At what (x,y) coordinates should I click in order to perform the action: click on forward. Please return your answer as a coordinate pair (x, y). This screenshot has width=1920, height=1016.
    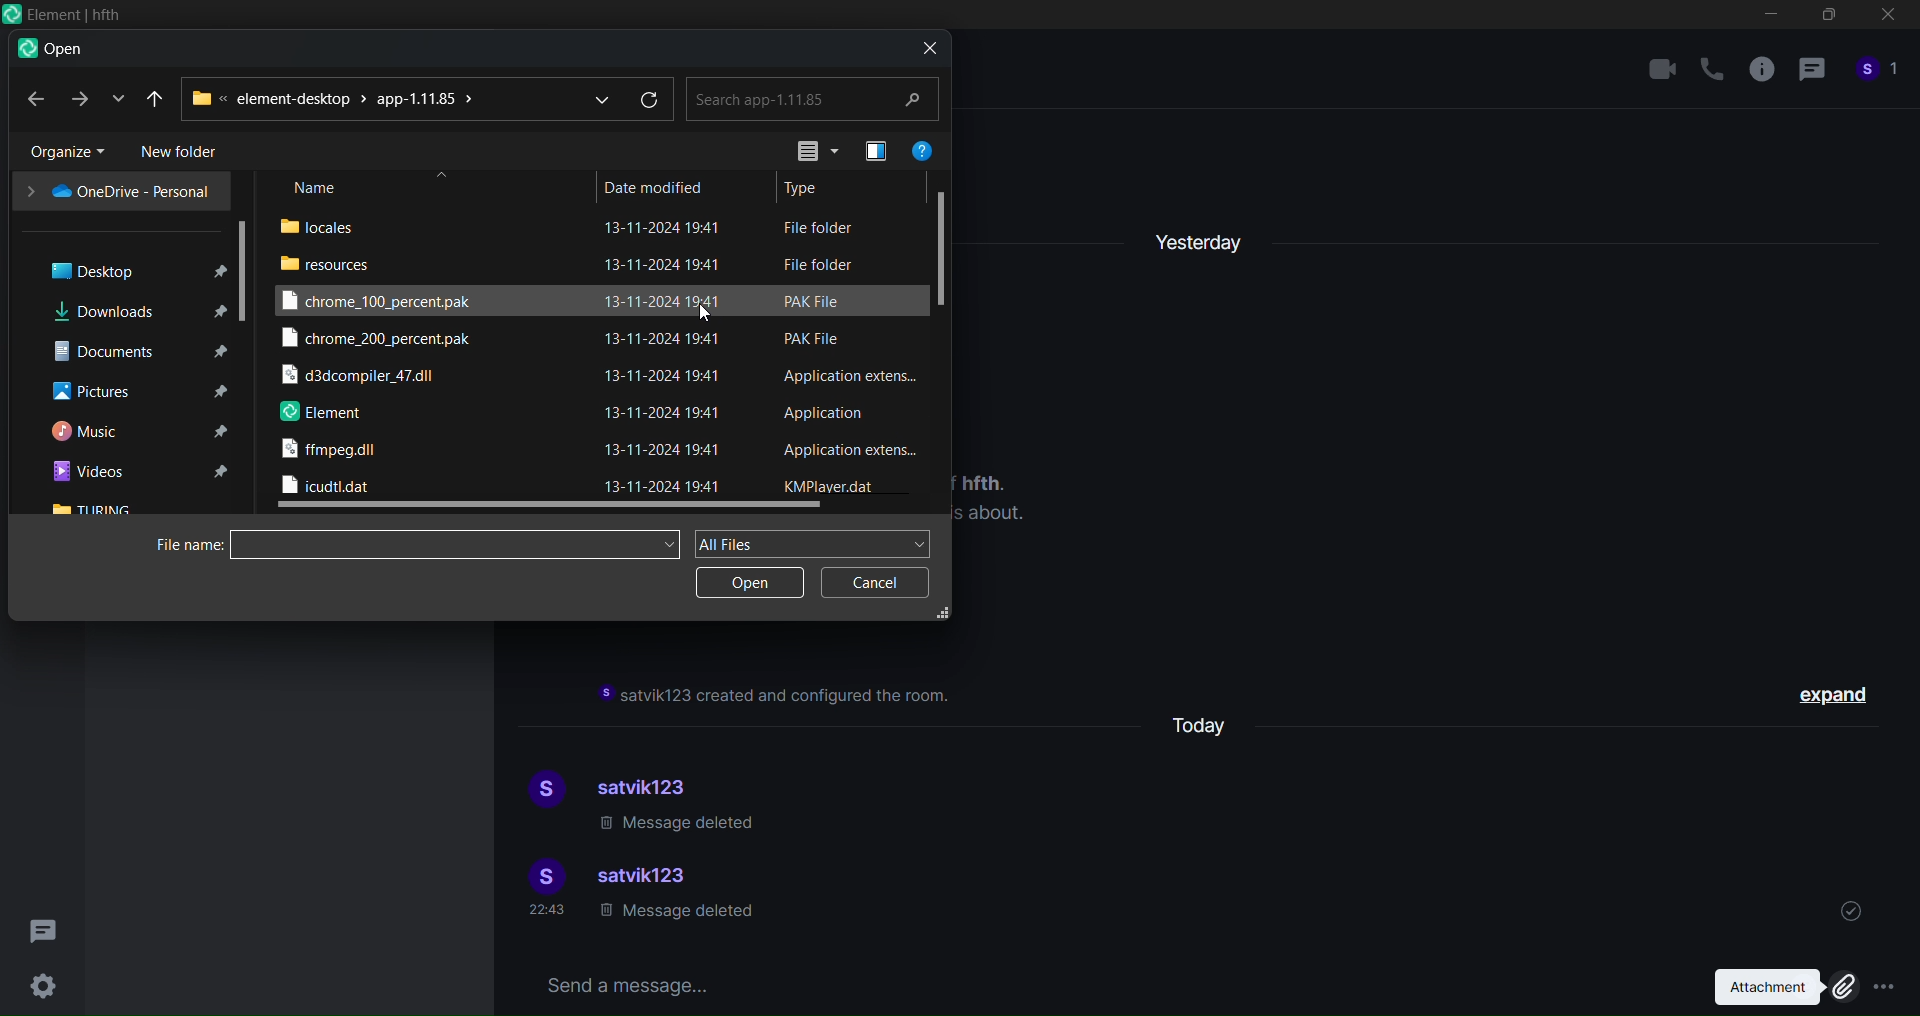
    Looking at the image, I should click on (77, 99).